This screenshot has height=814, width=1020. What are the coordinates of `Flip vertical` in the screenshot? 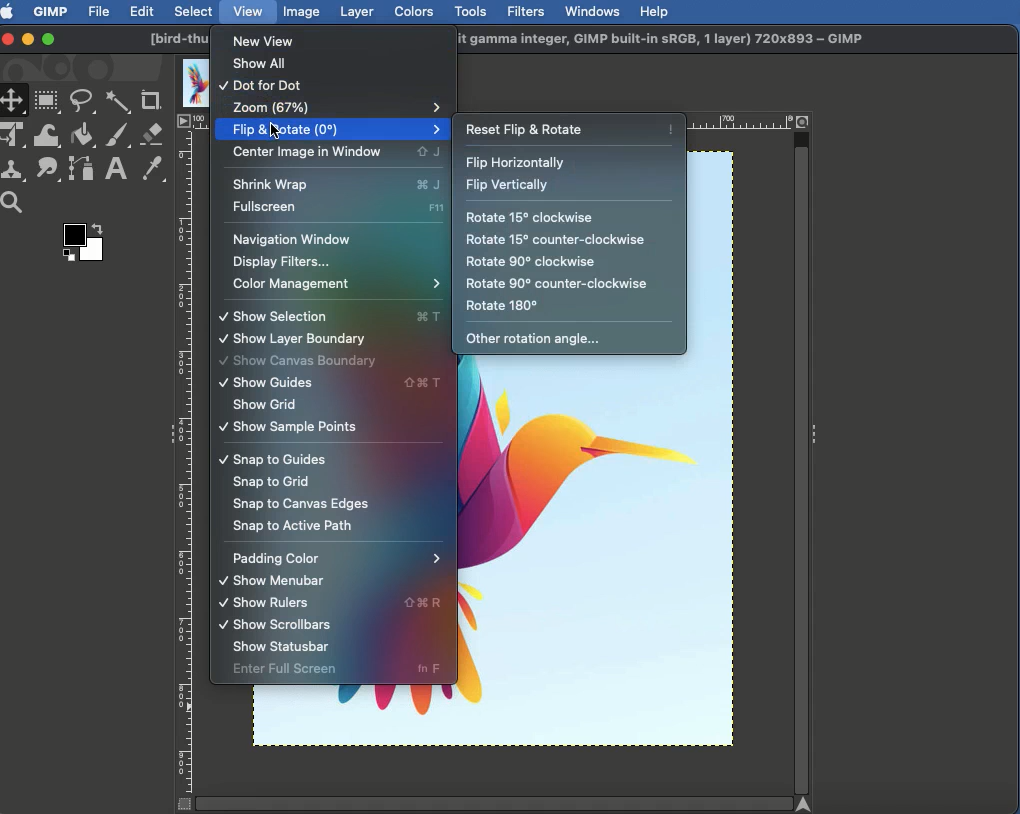 It's located at (506, 186).